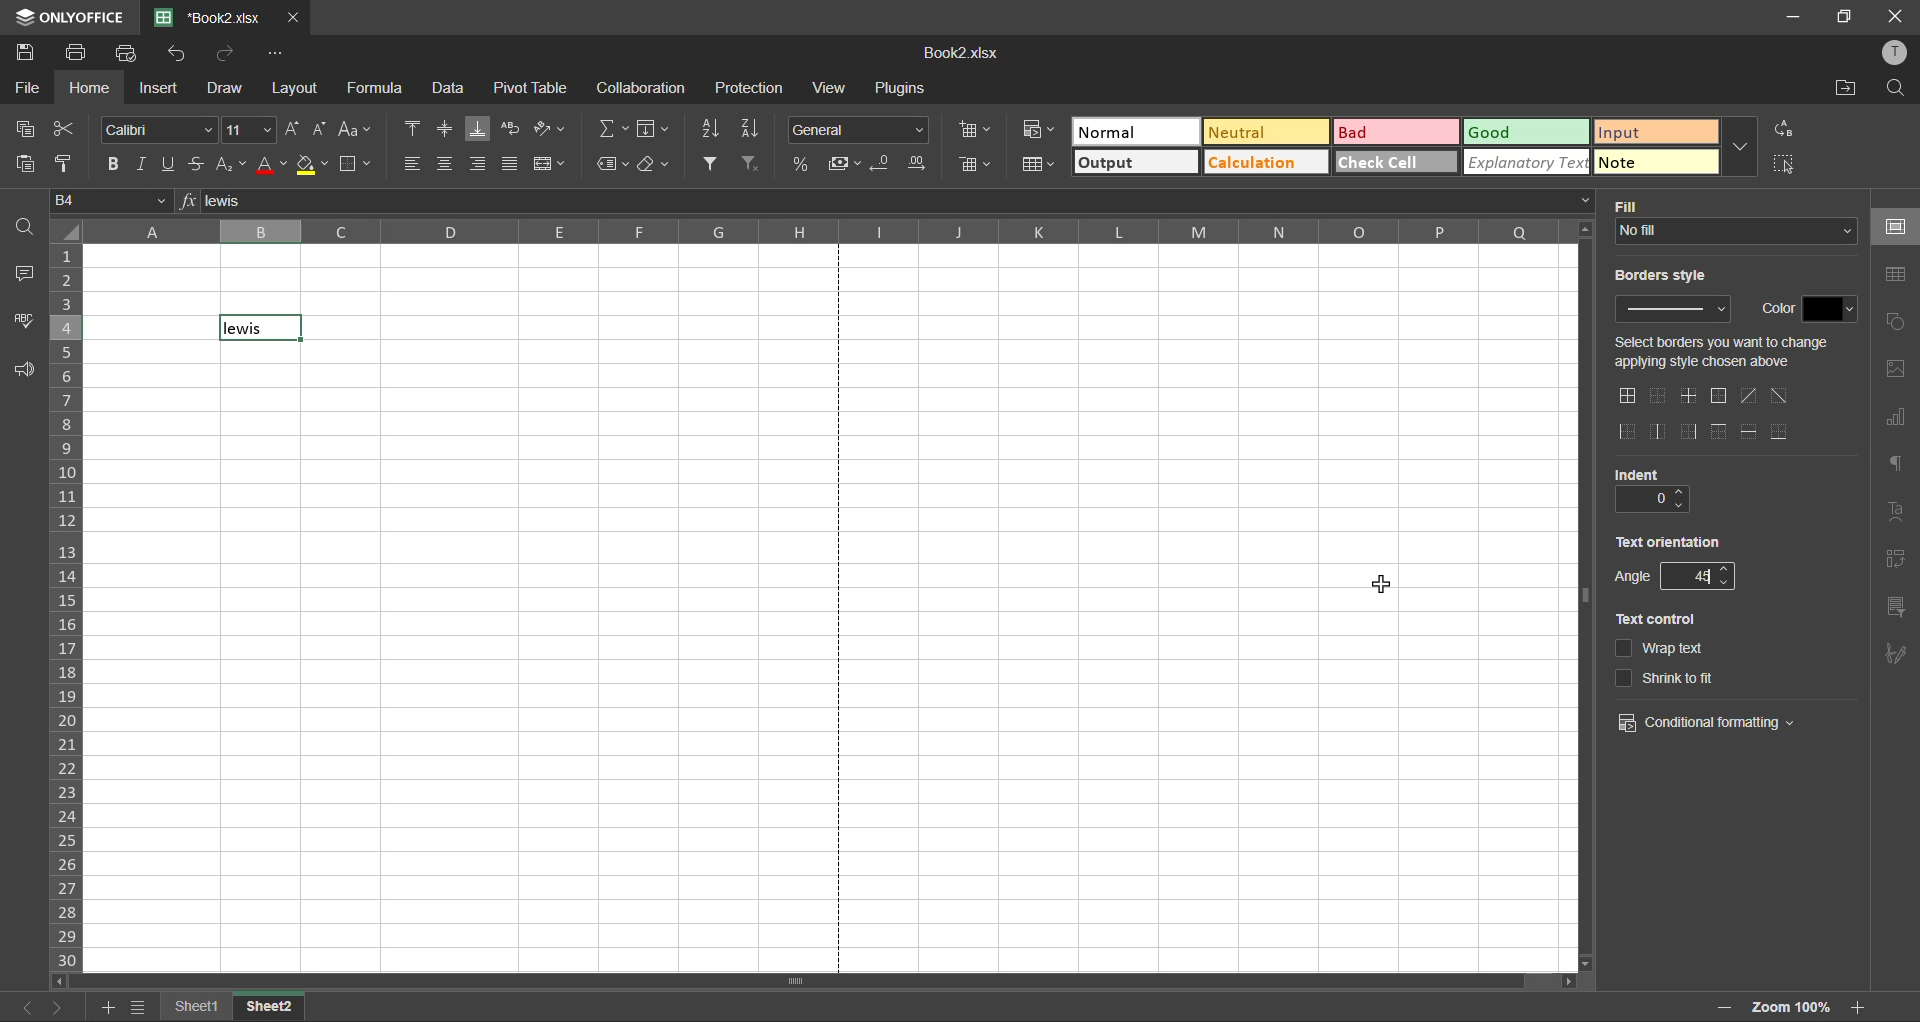 The width and height of the screenshot is (1920, 1022). Describe the element at coordinates (1752, 431) in the screenshot. I see `horizontal inner lines only` at that location.